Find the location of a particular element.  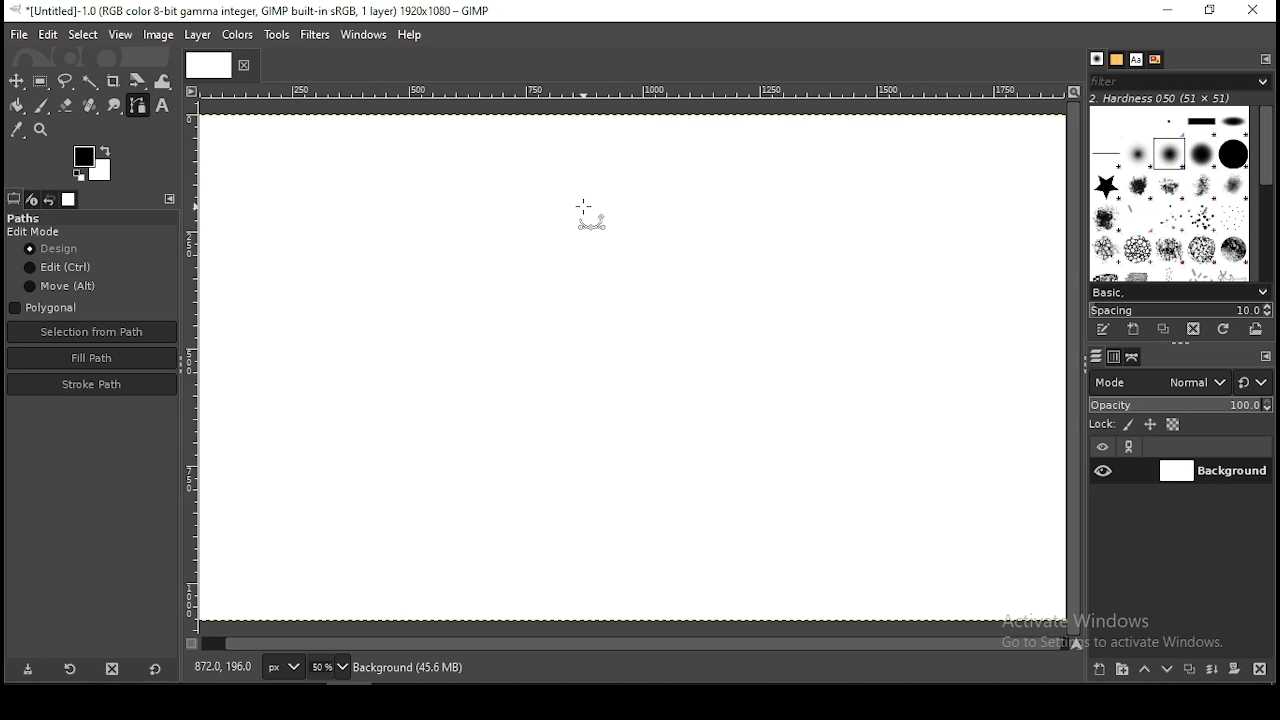

layer 1 is located at coordinates (1213, 471).